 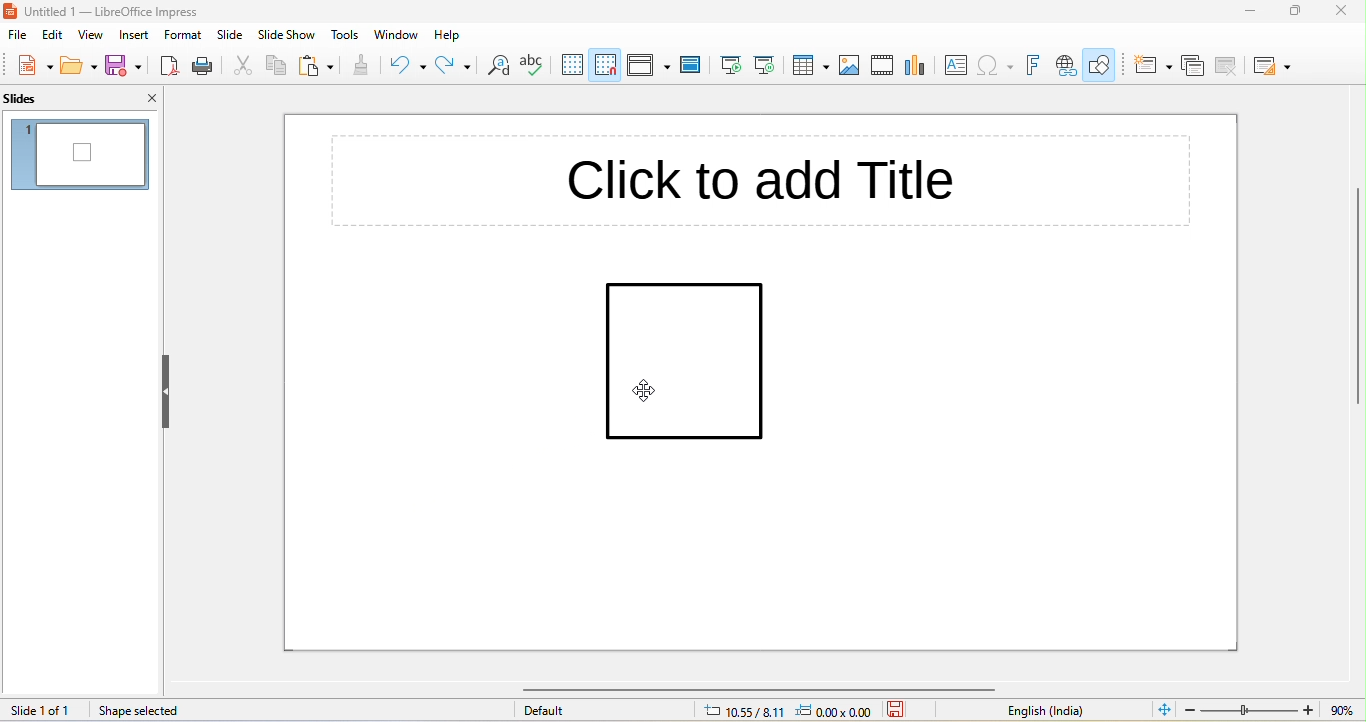 I want to click on close, so click(x=1345, y=12).